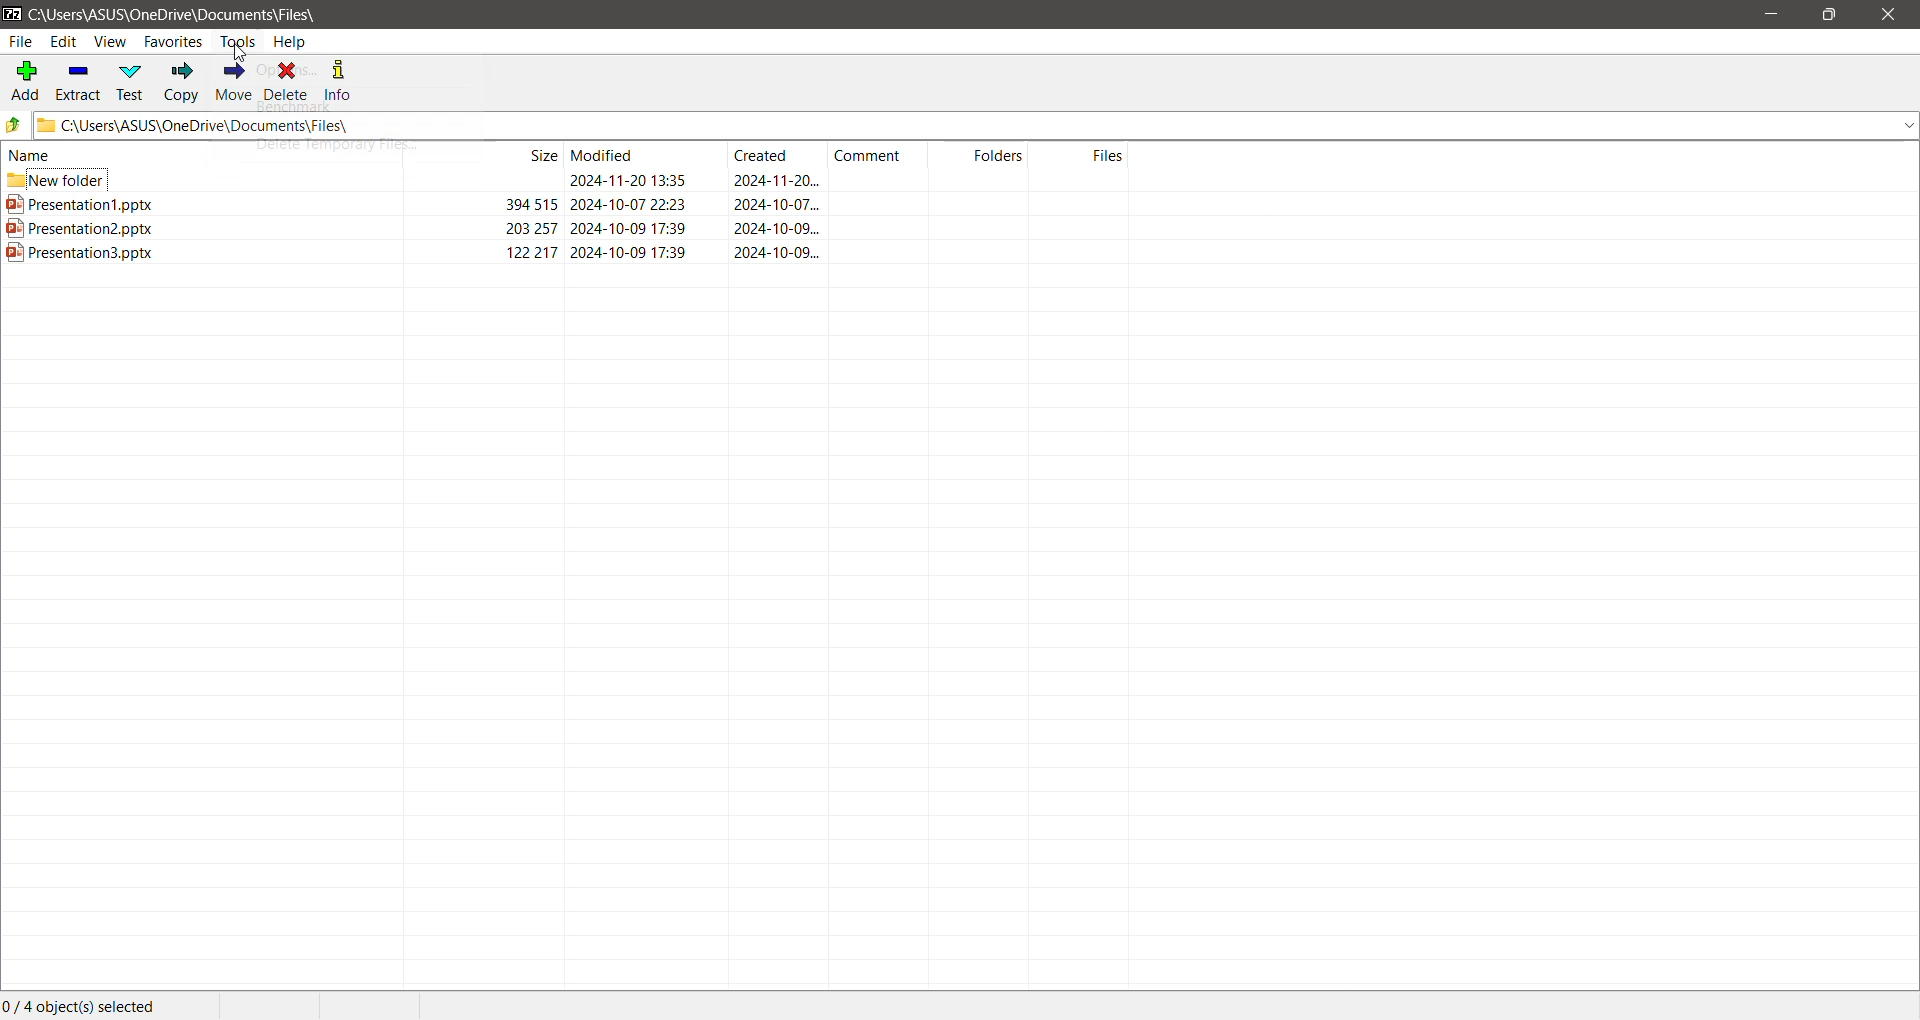 This screenshot has width=1920, height=1020. Describe the element at coordinates (64, 43) in the screenshot. I see `Edit` at that location.